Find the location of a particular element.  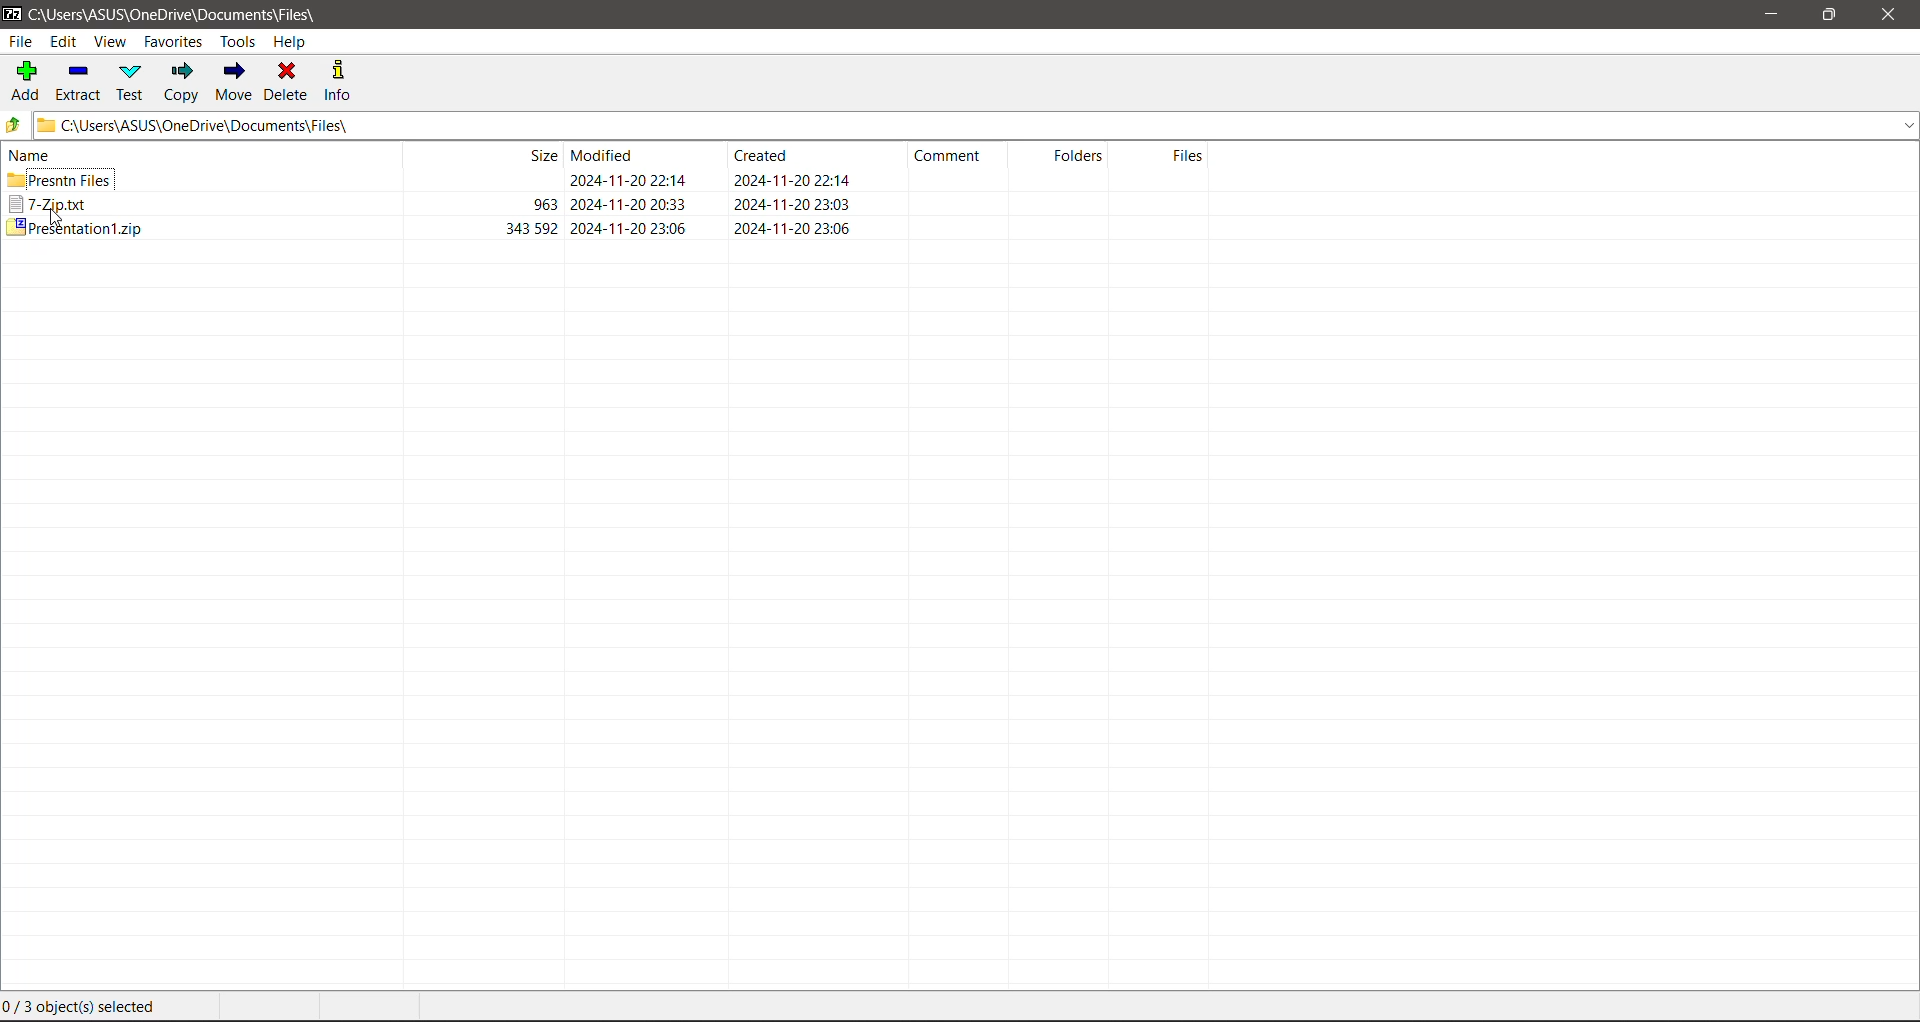

File is located at coordinates (19, 41).